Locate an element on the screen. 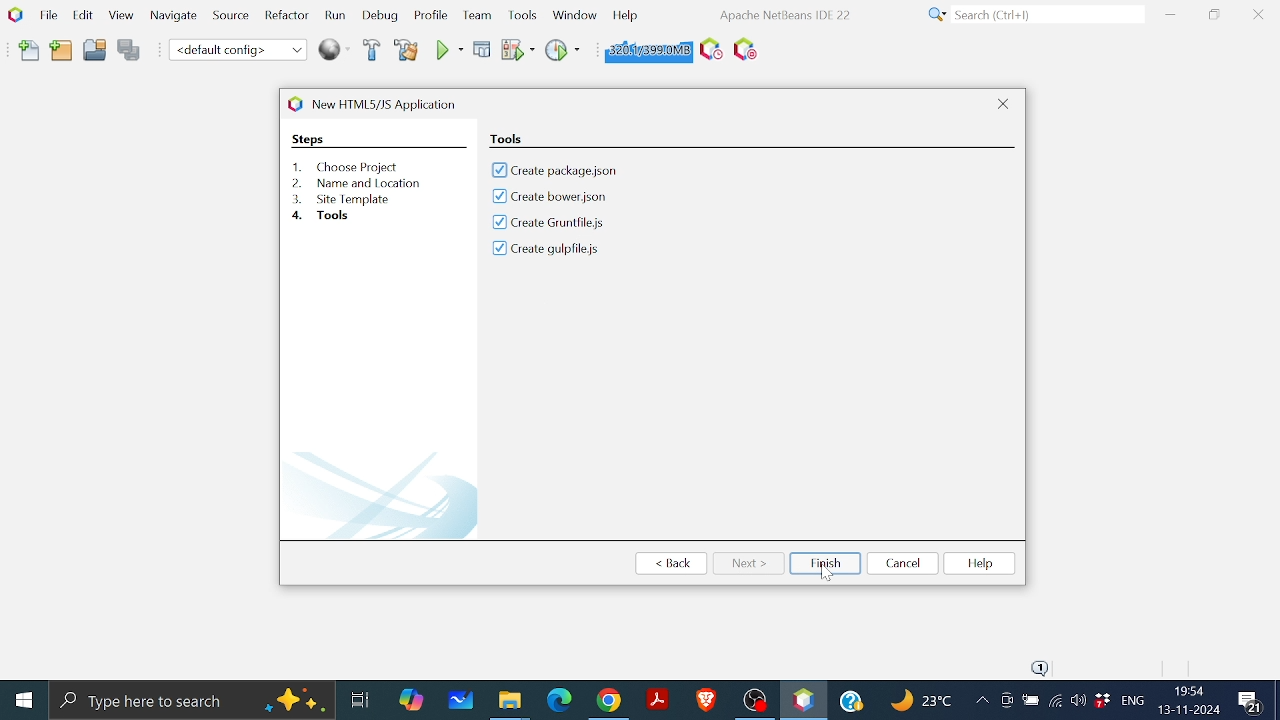 The height and width of the screenshot is (720, 1280). Netbeans is located at coordinates (803, 700).